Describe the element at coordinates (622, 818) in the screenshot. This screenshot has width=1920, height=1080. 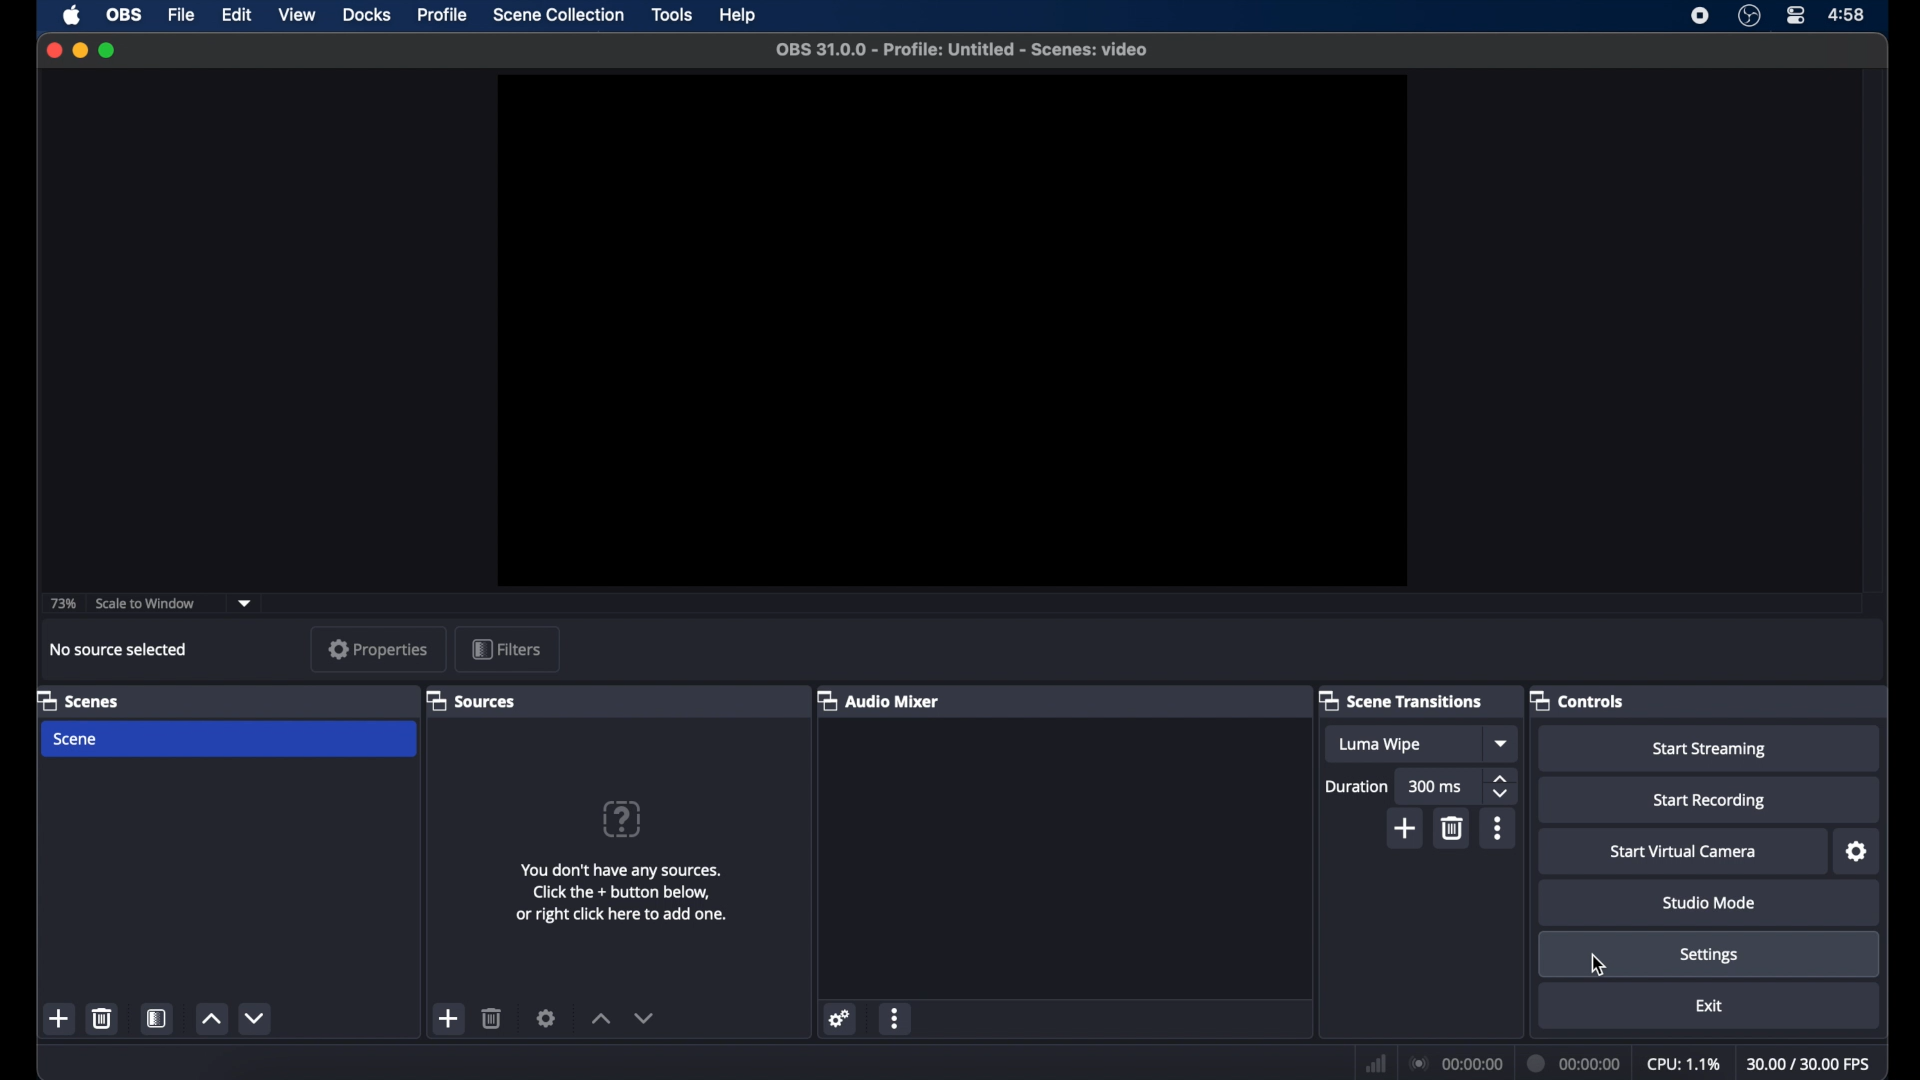
I see `question mark` at that location.